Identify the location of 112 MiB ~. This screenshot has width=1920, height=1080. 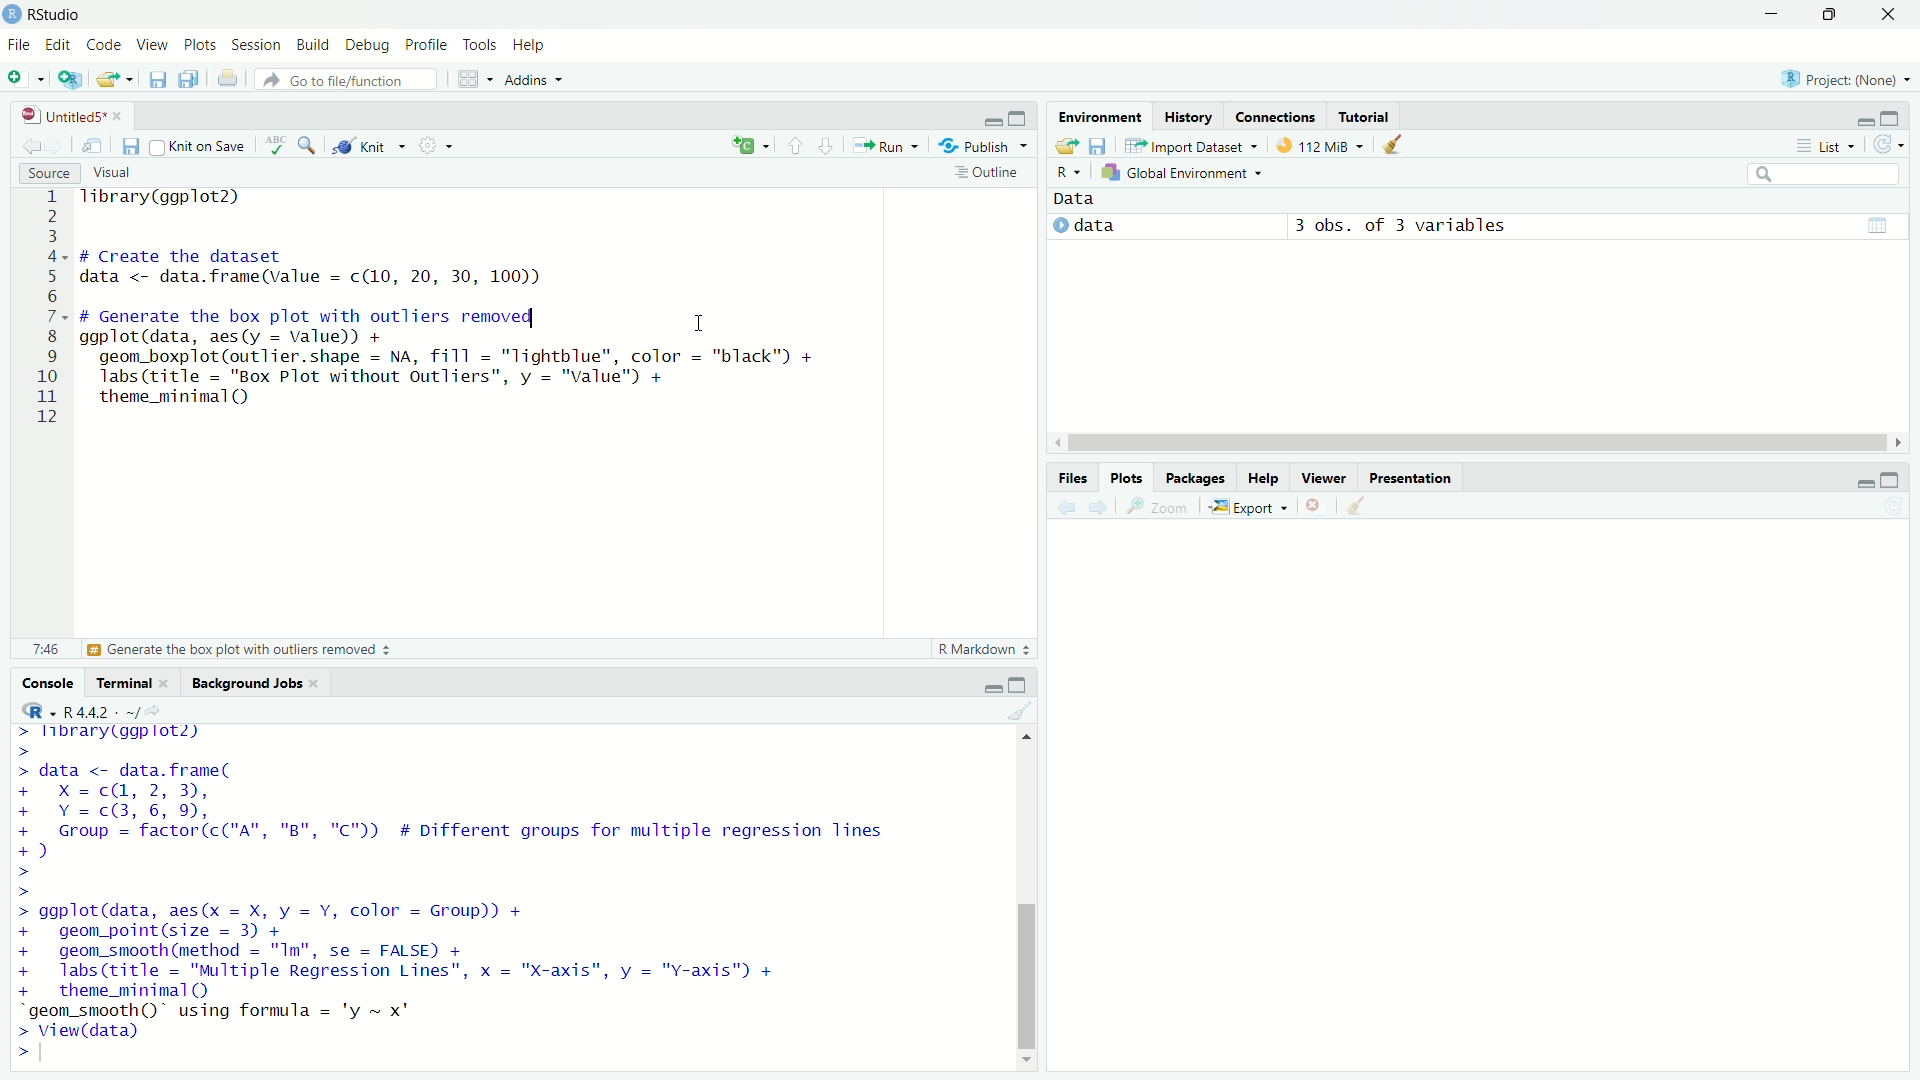
(1334, 147).